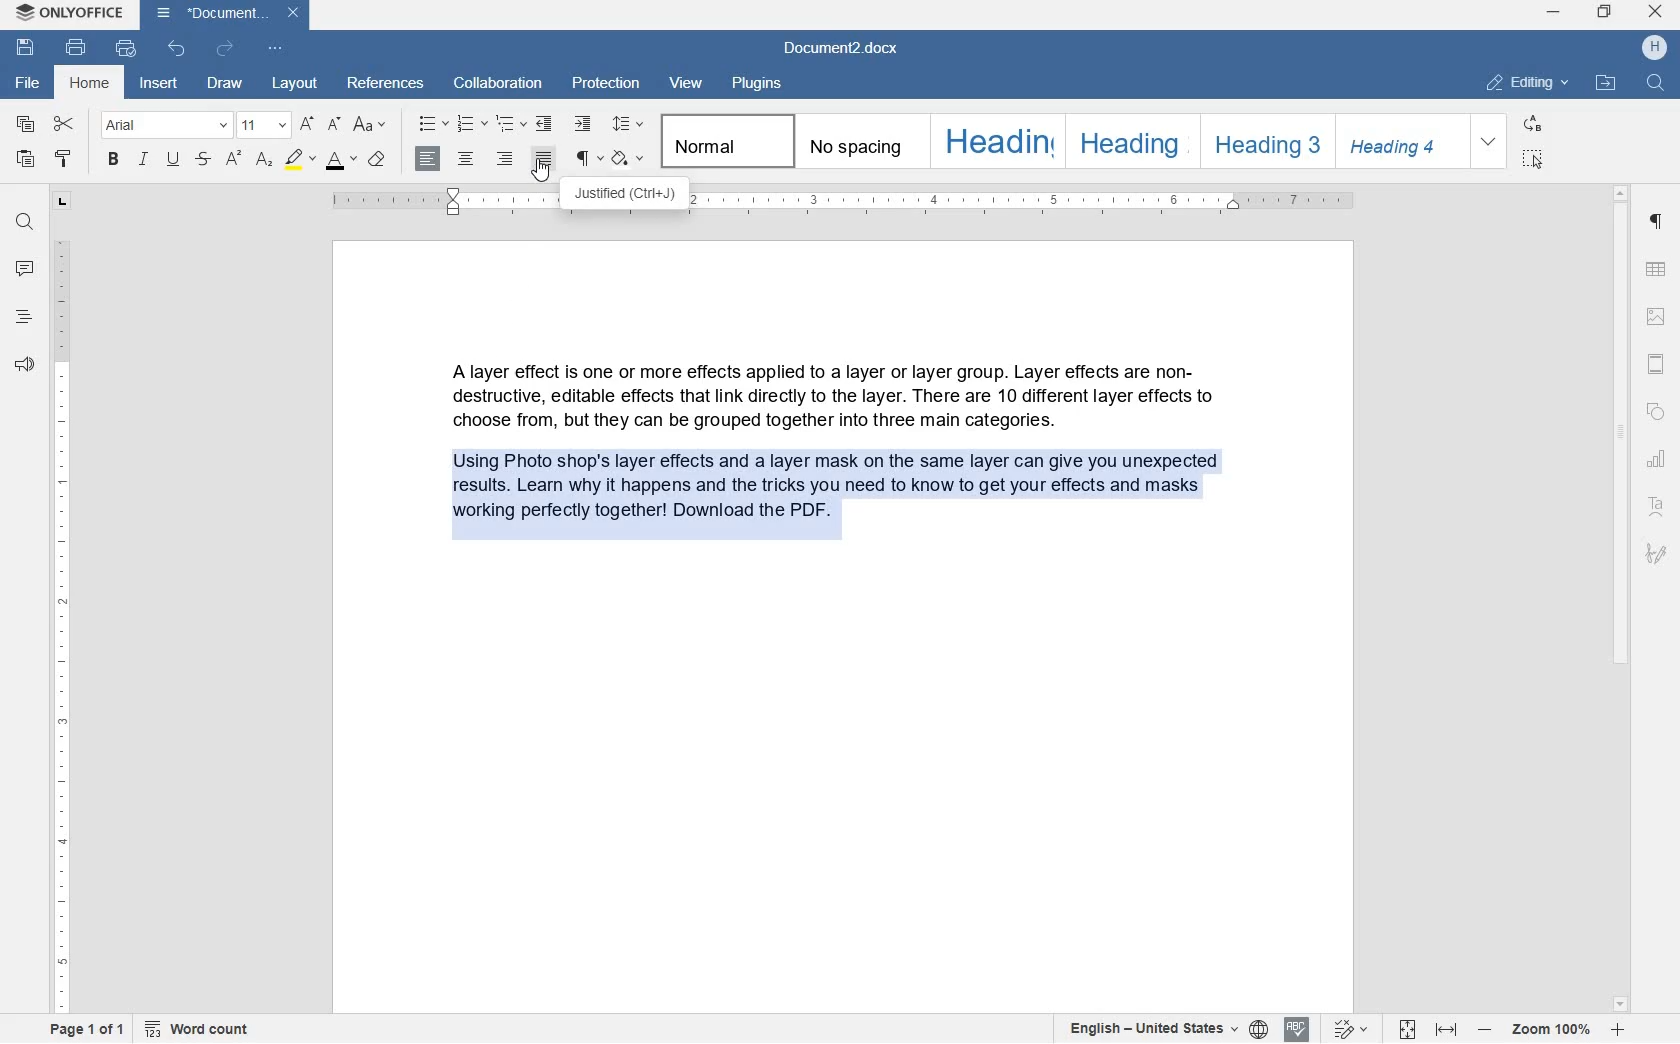  What do you see at coordinates (630, 157) in the screenshot?
I see `SHADING` at bounding box center [630, 157].